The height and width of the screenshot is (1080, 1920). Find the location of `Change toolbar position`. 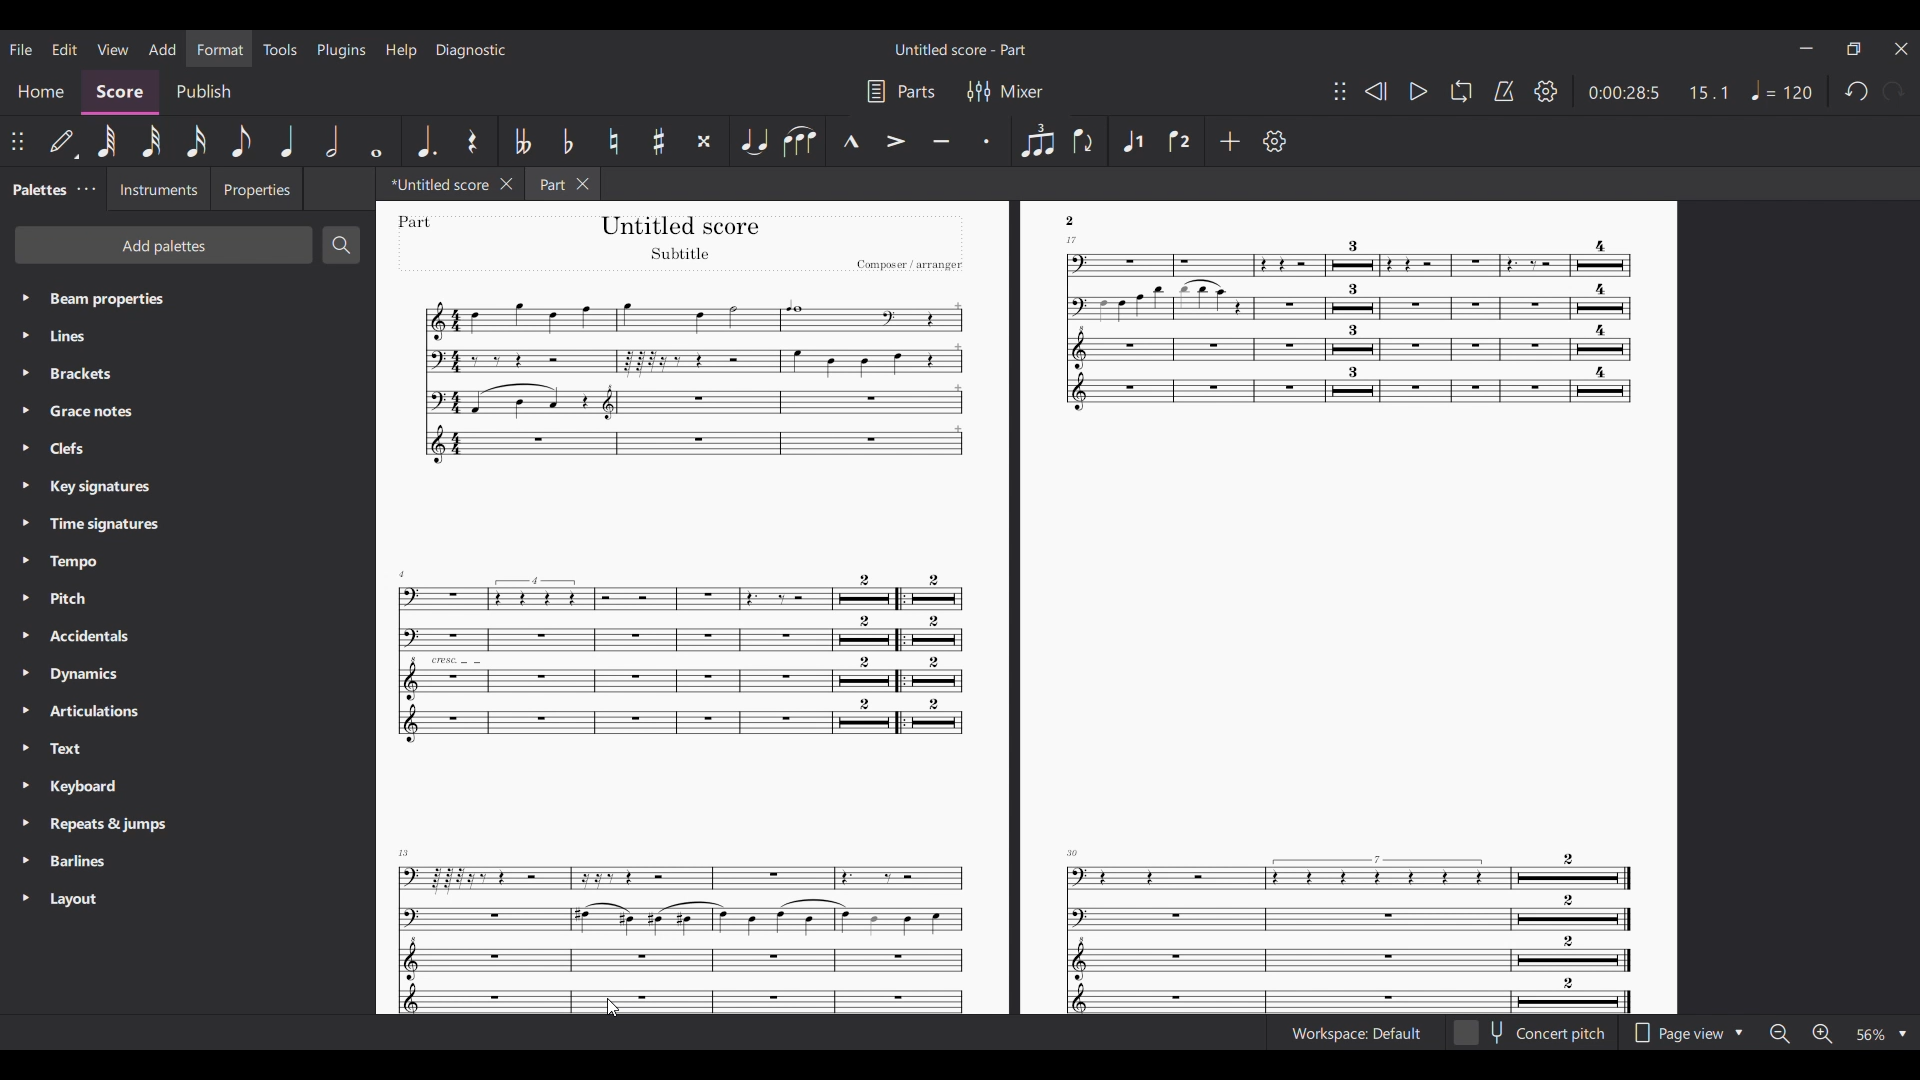

Change toolbar position is located at coordinates (1340, 91).